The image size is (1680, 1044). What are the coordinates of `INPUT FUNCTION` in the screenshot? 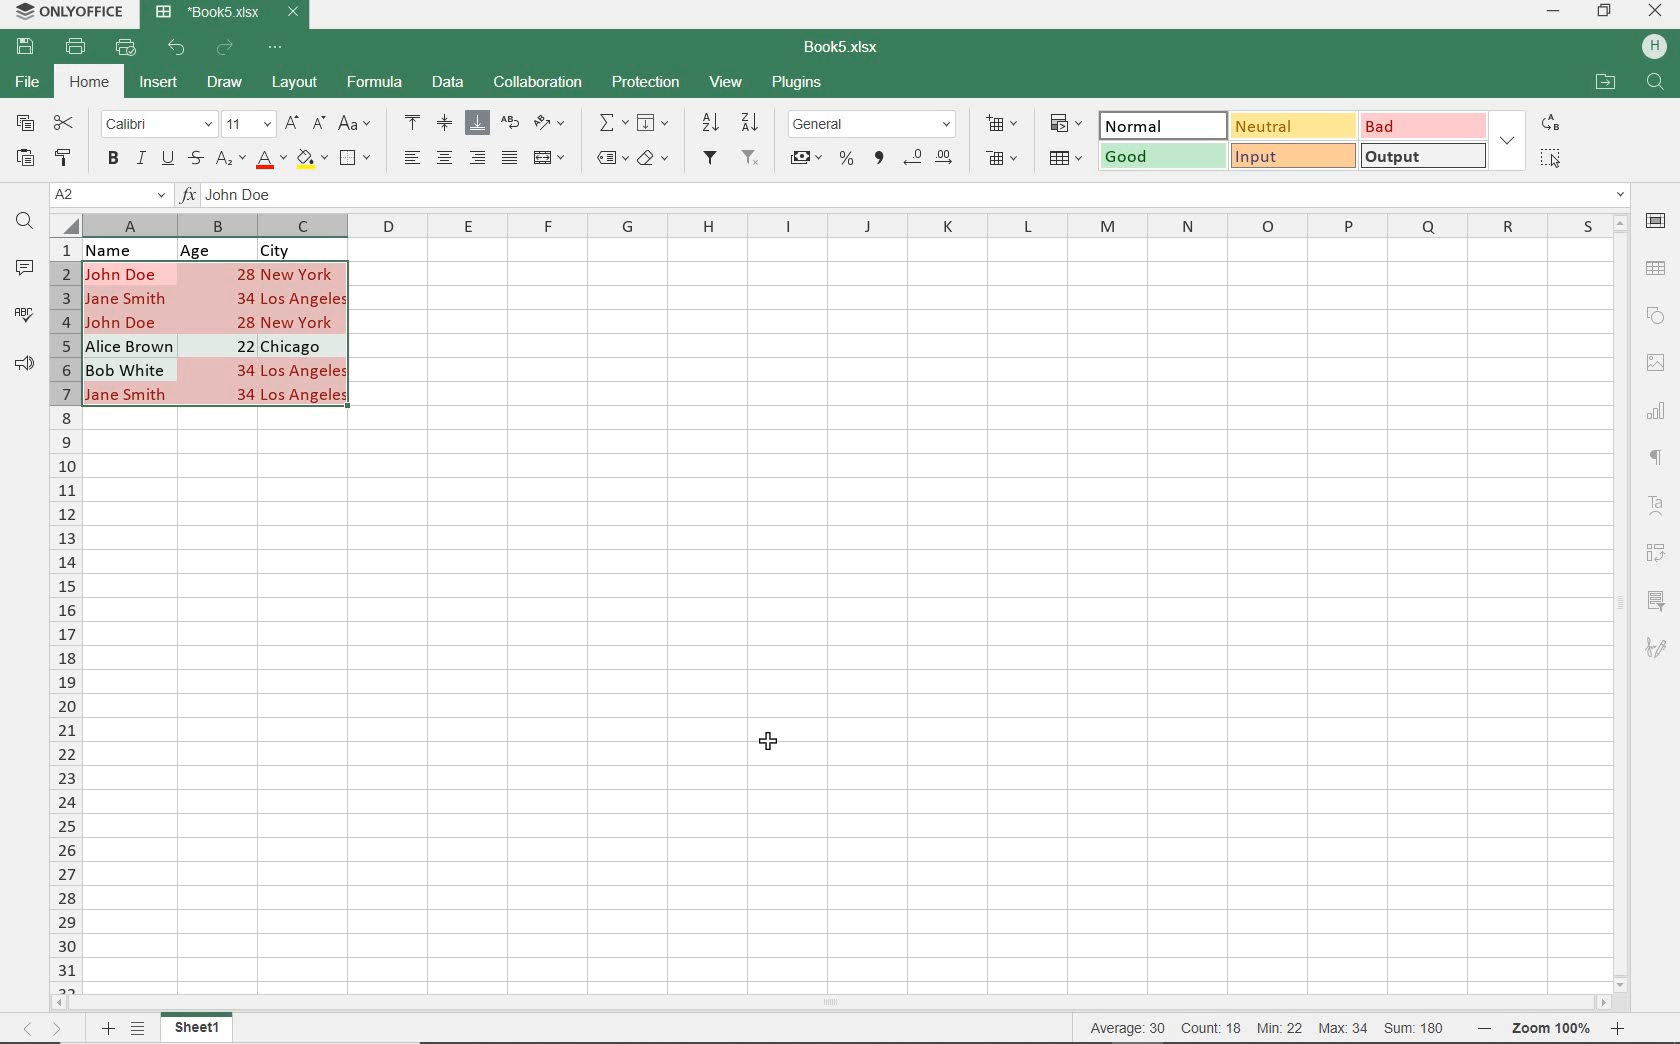 It's located at (904, 195).